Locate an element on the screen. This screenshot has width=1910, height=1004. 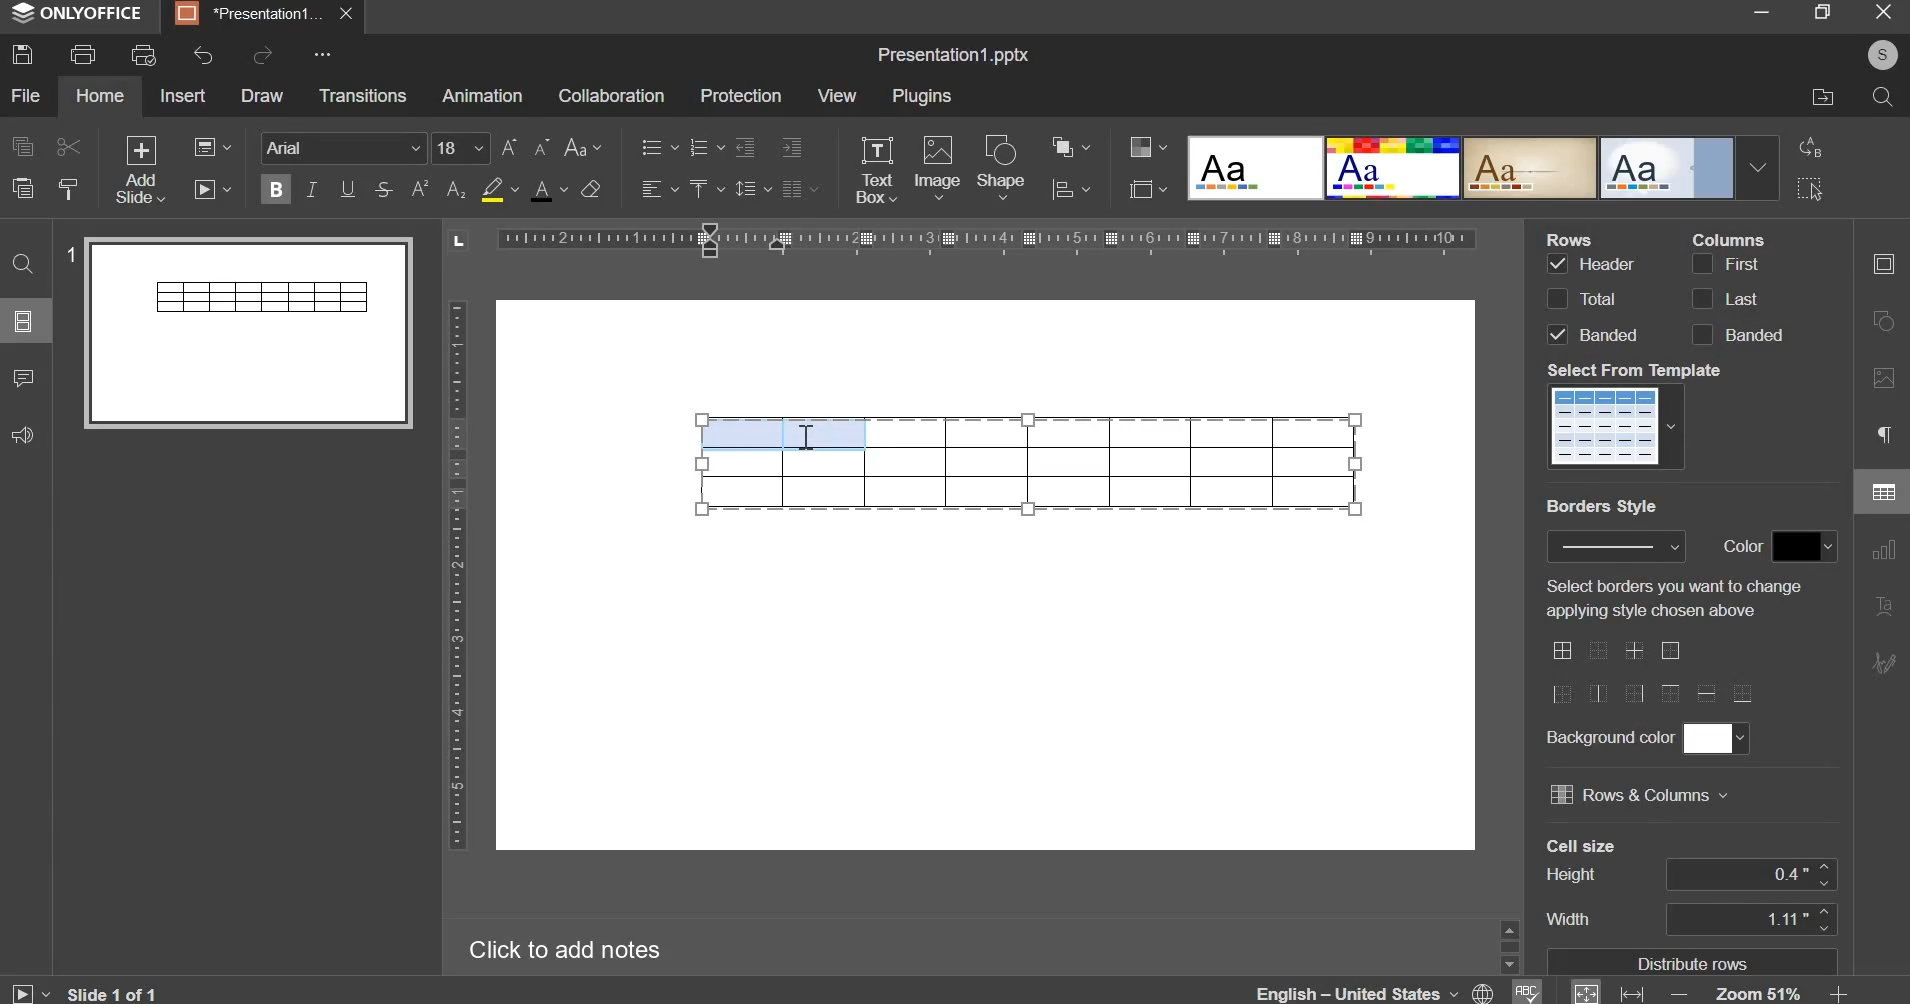
Title is located at coordinates (953, 56).